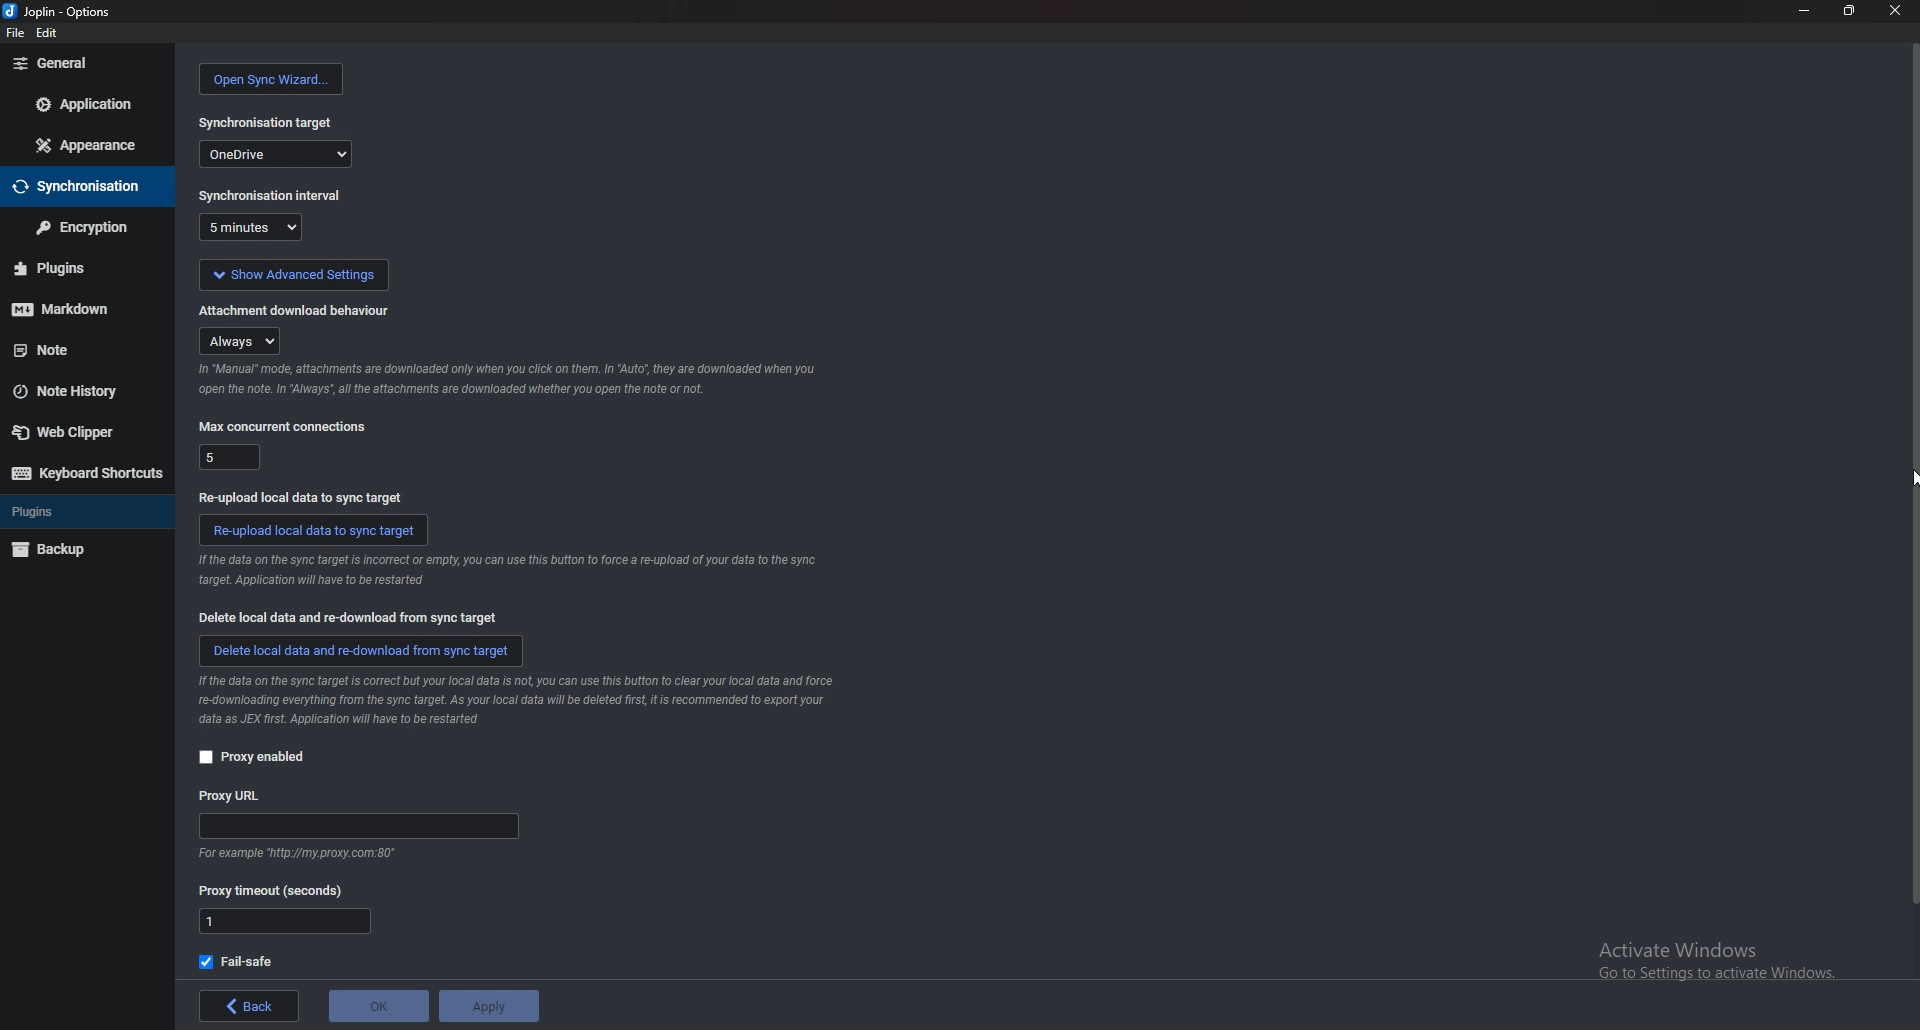  I want to click on delete local data, so click(354, 618).